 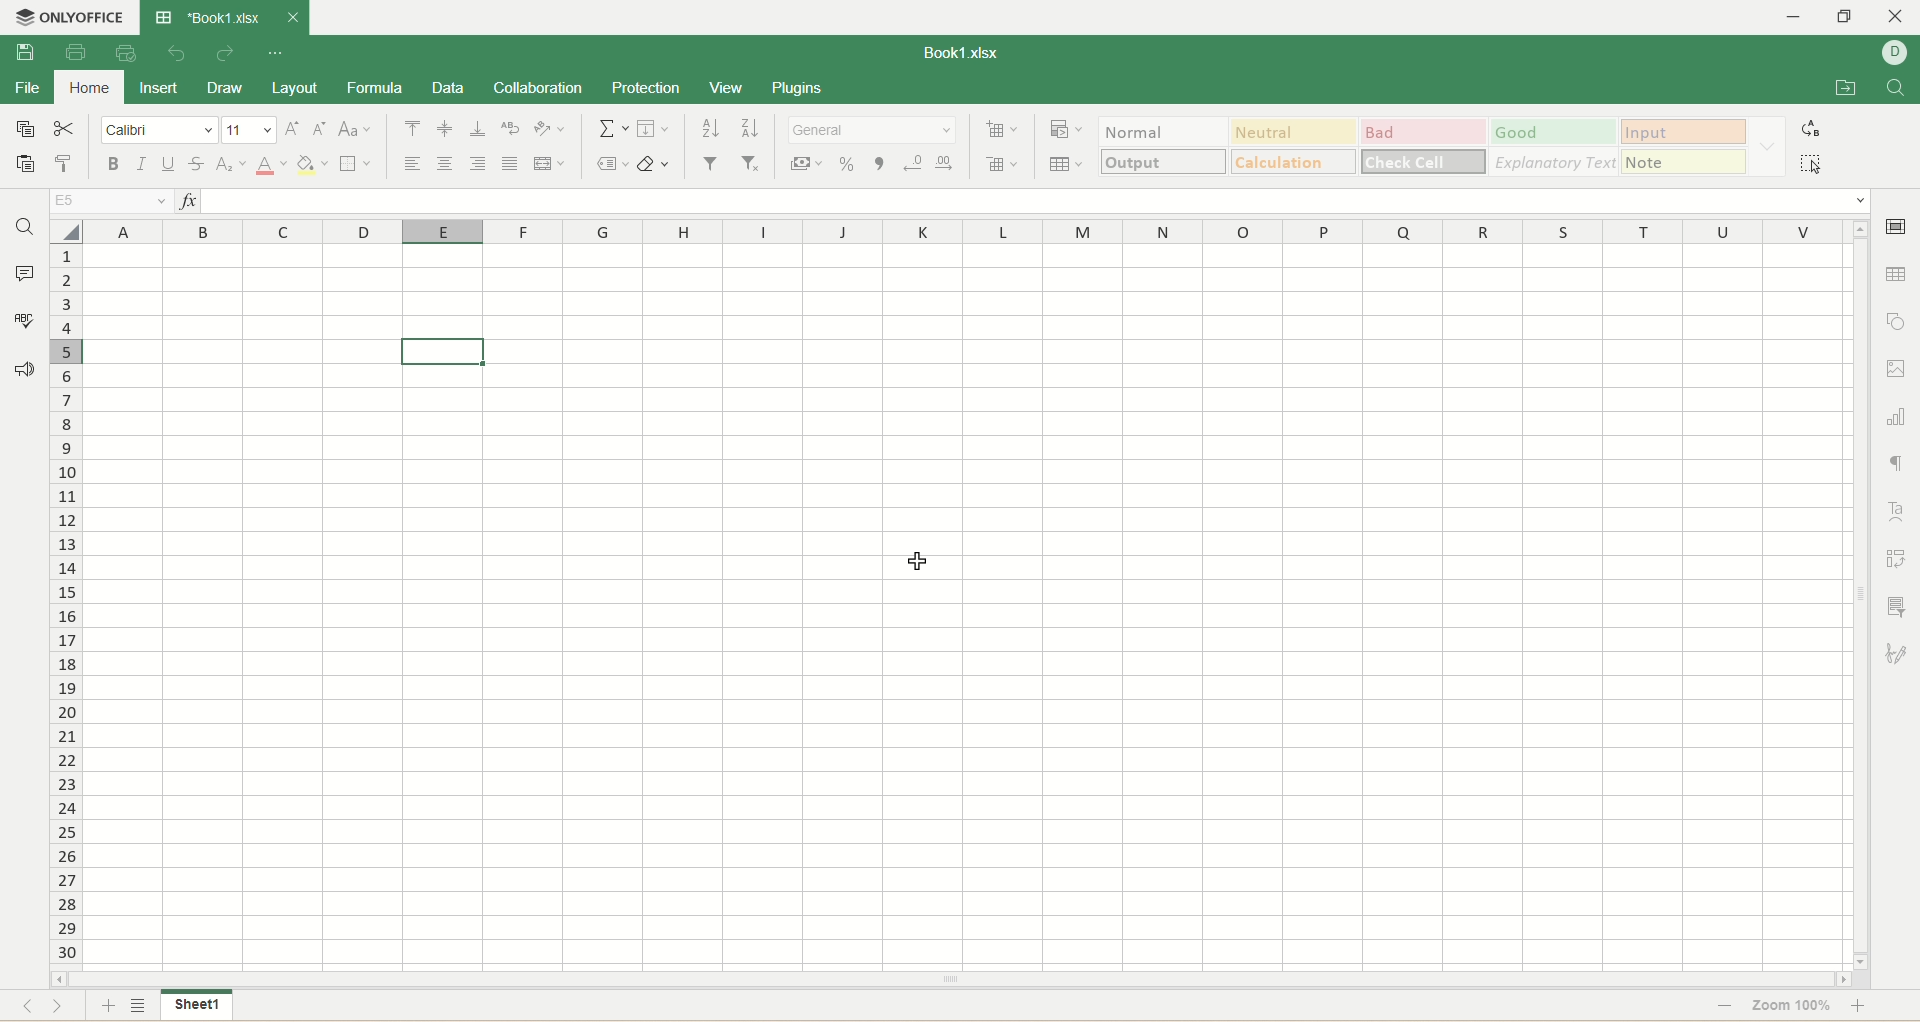 I want to click on percent style, so click(x=848, y=164).